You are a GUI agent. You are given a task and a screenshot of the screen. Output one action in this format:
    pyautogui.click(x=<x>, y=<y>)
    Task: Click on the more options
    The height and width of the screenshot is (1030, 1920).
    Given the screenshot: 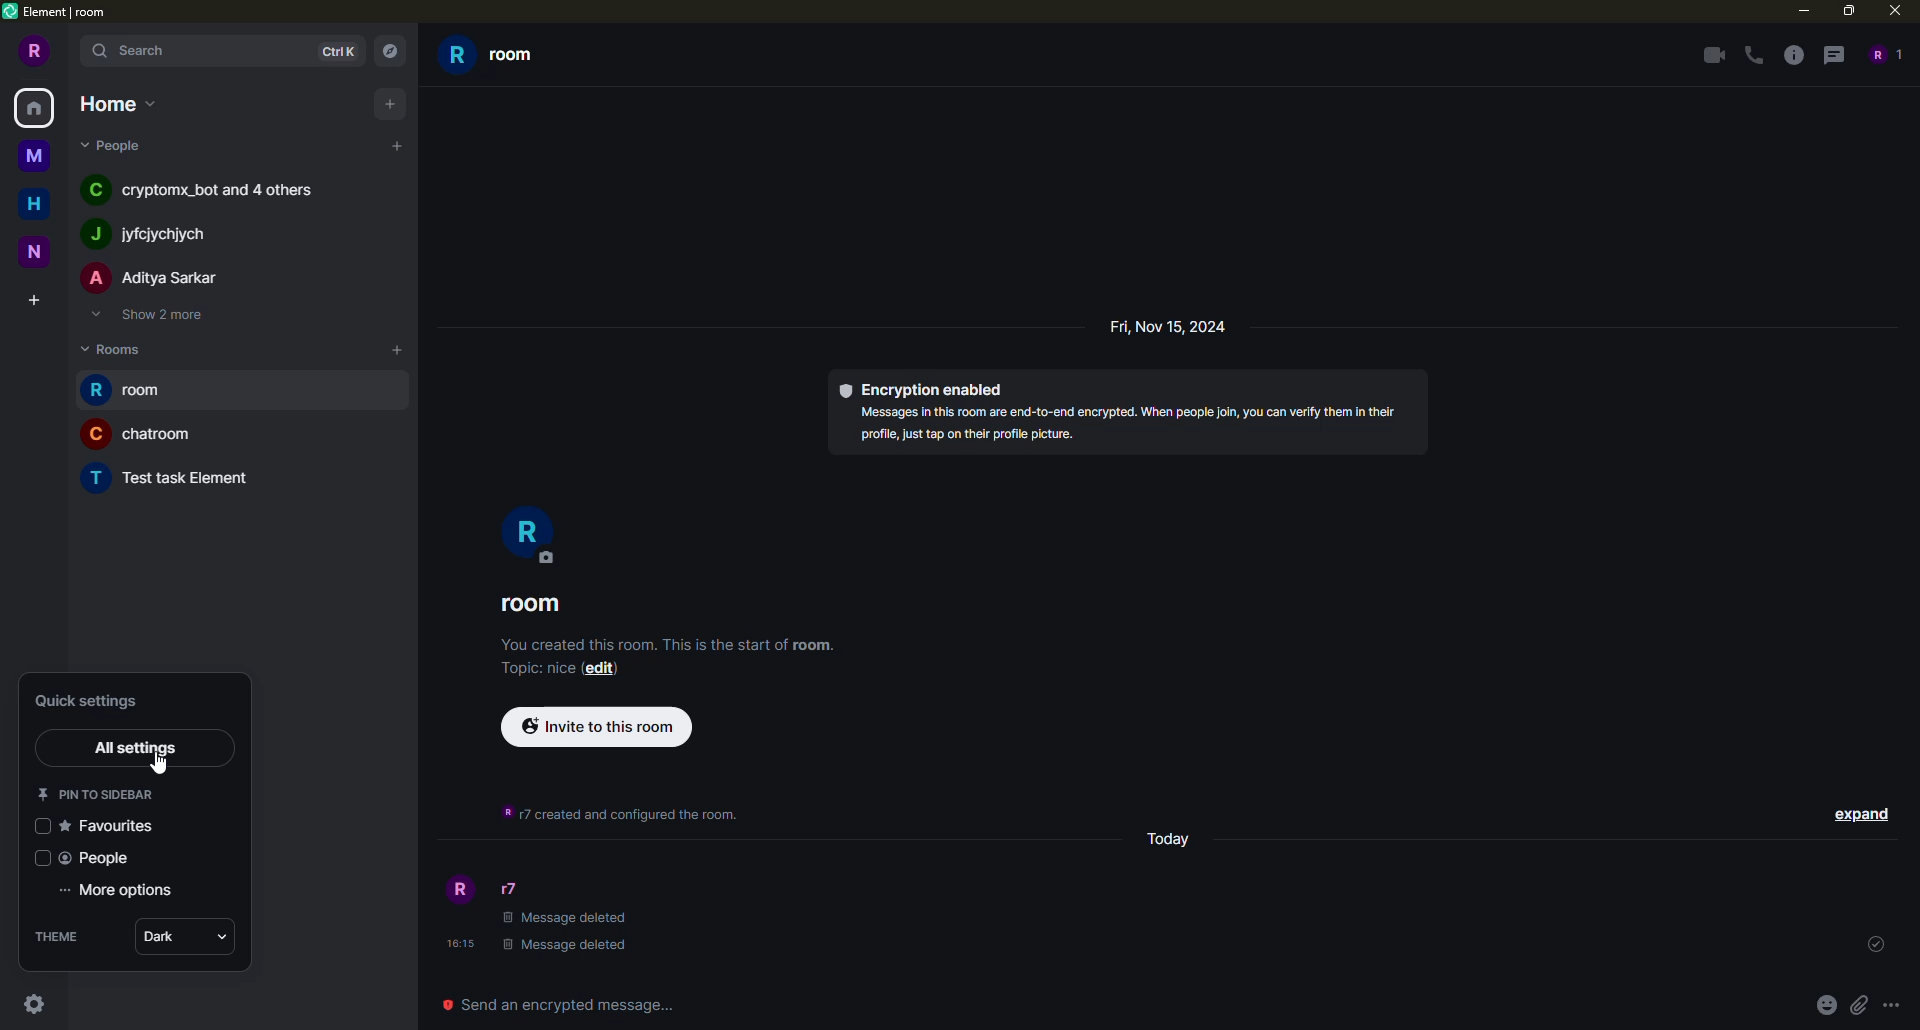 What is the action you would take?
    pyautogui.click(x=124, y=892)
    